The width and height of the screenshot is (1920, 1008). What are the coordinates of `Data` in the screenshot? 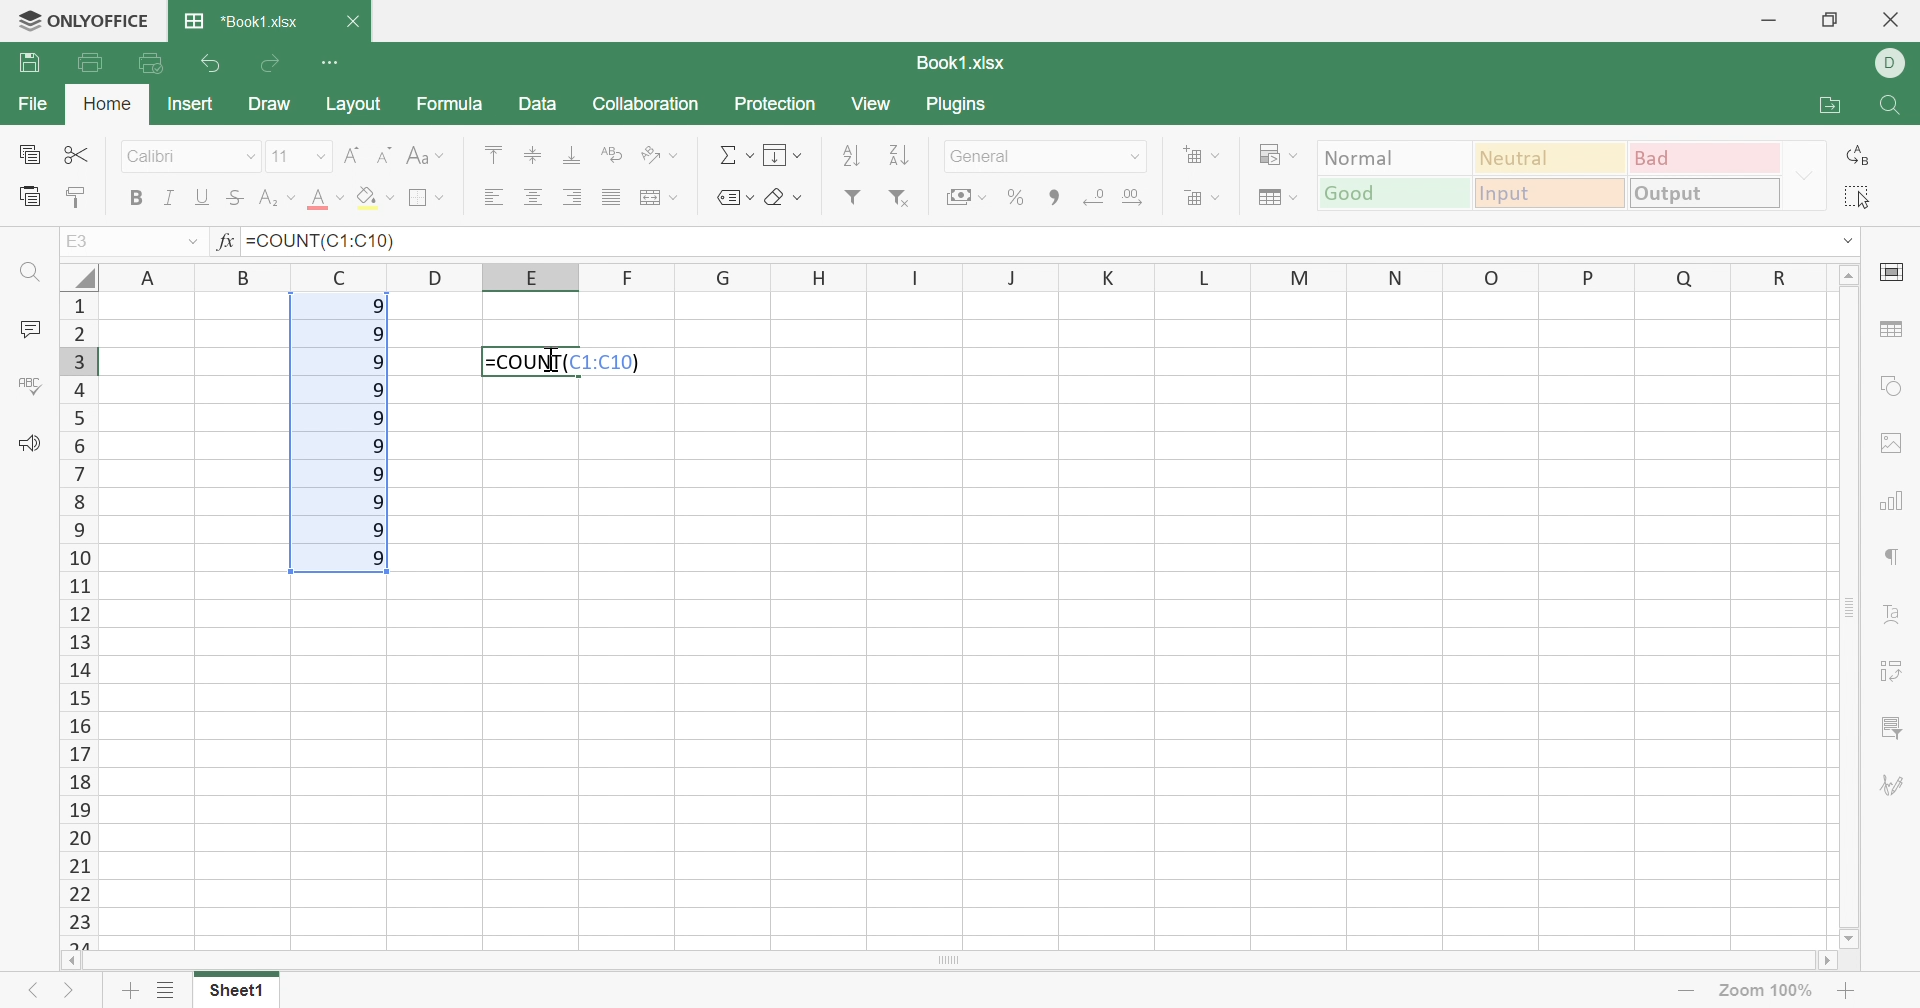 It's located at (537, 101).